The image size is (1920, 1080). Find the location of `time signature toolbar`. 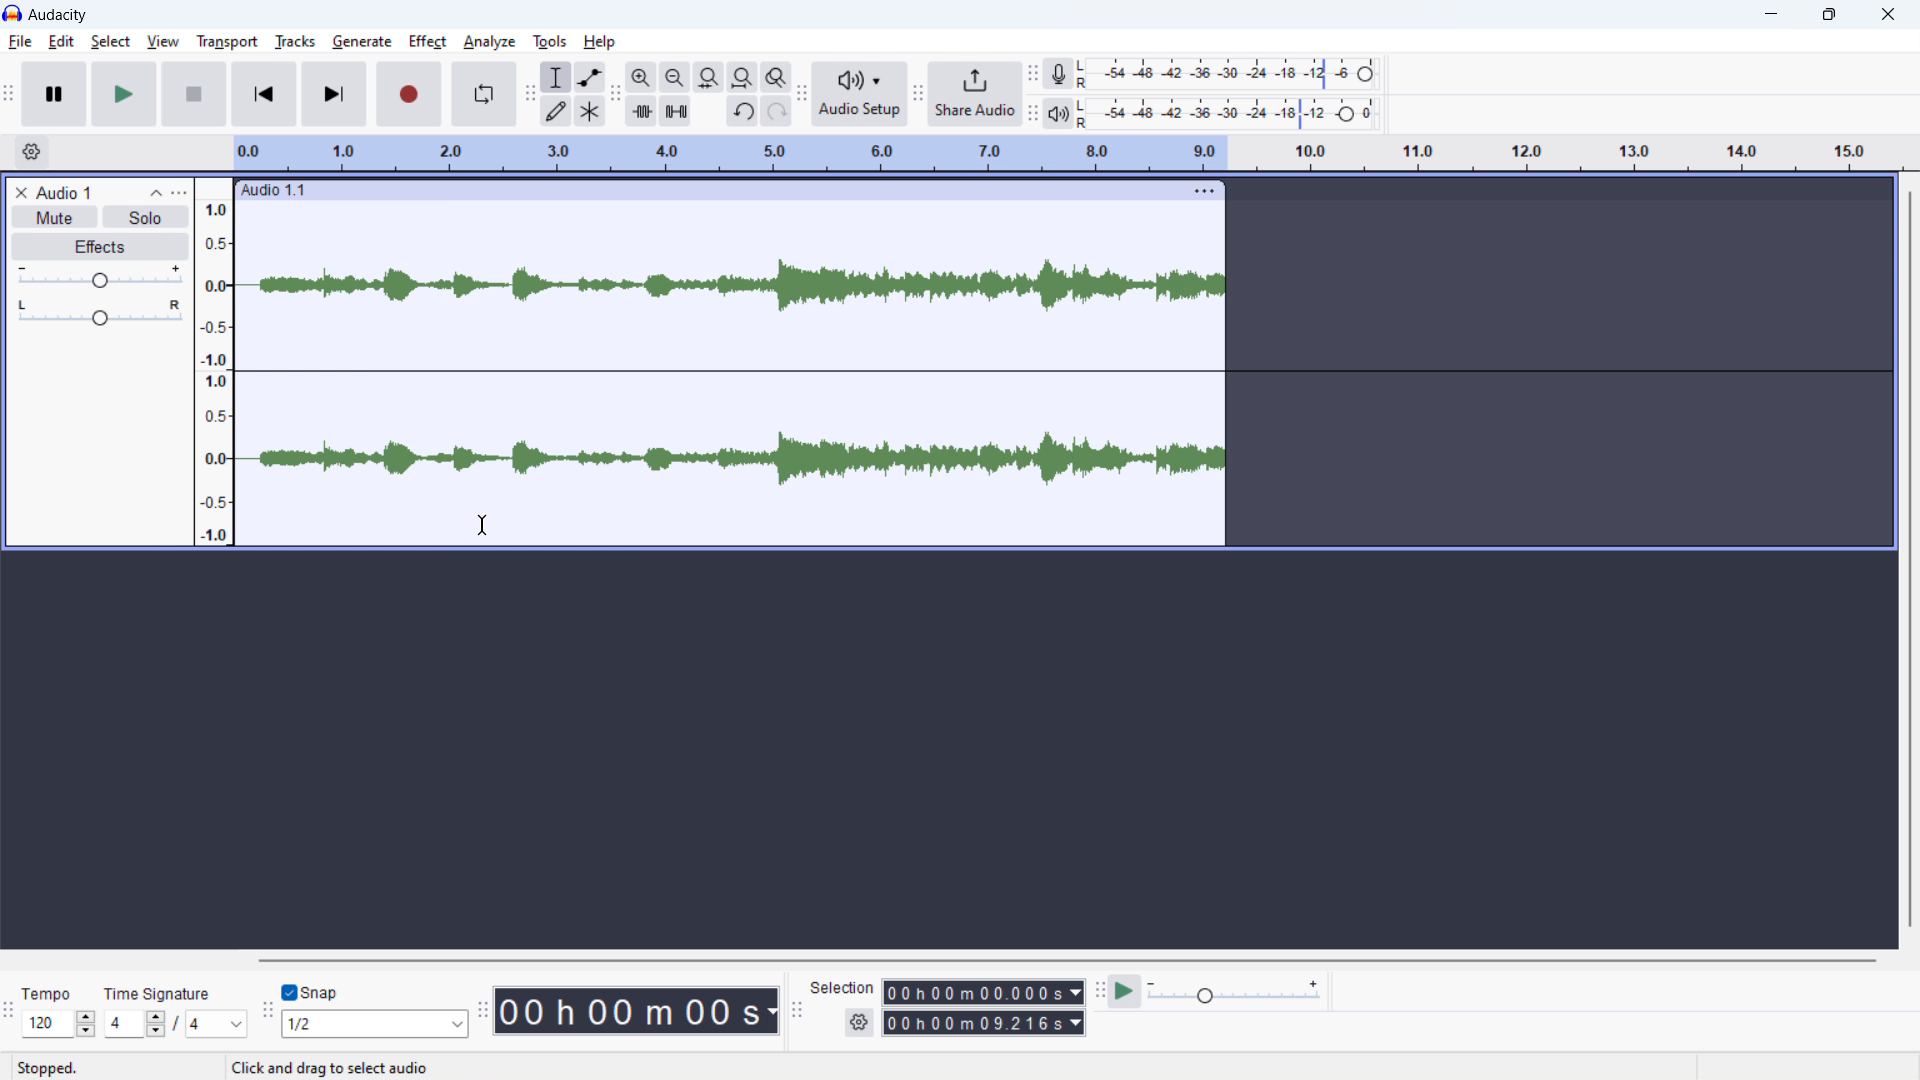

time signature toolbar is located at coordinates (9, 1015).